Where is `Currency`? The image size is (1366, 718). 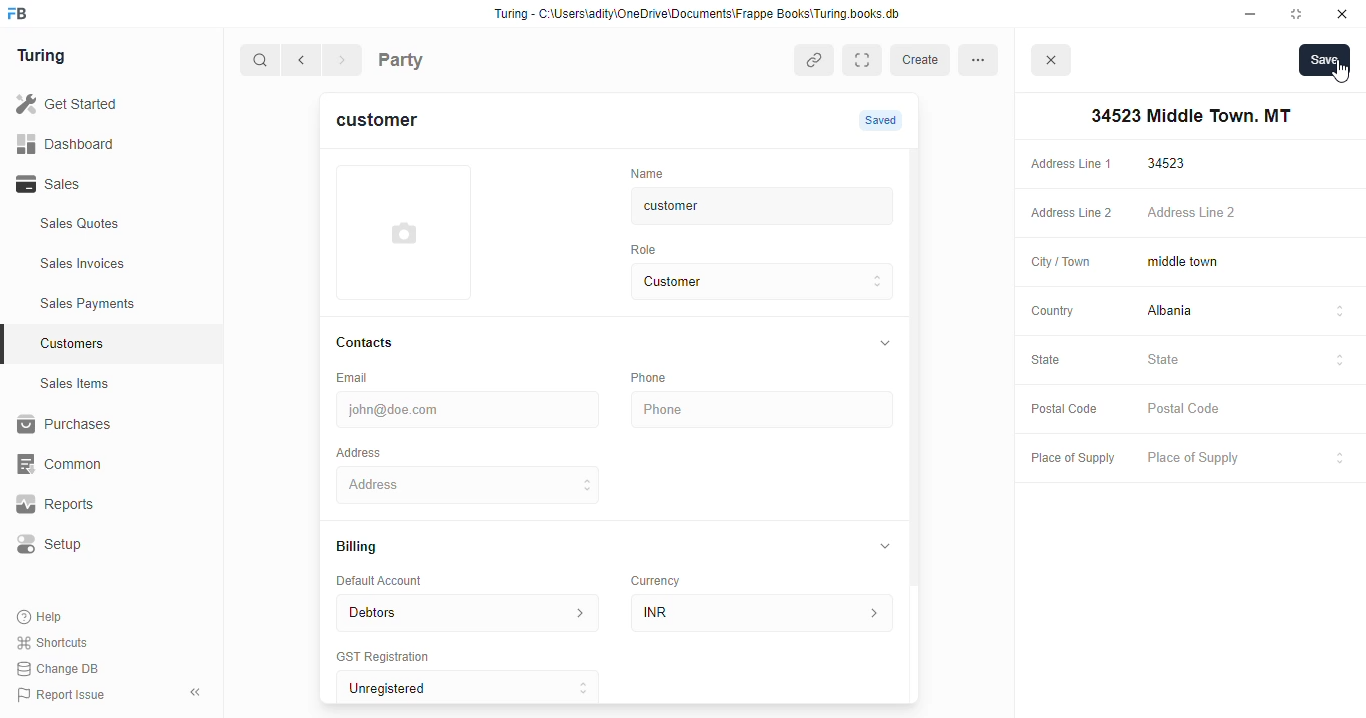 Currency is located at coordinates (664, 576).